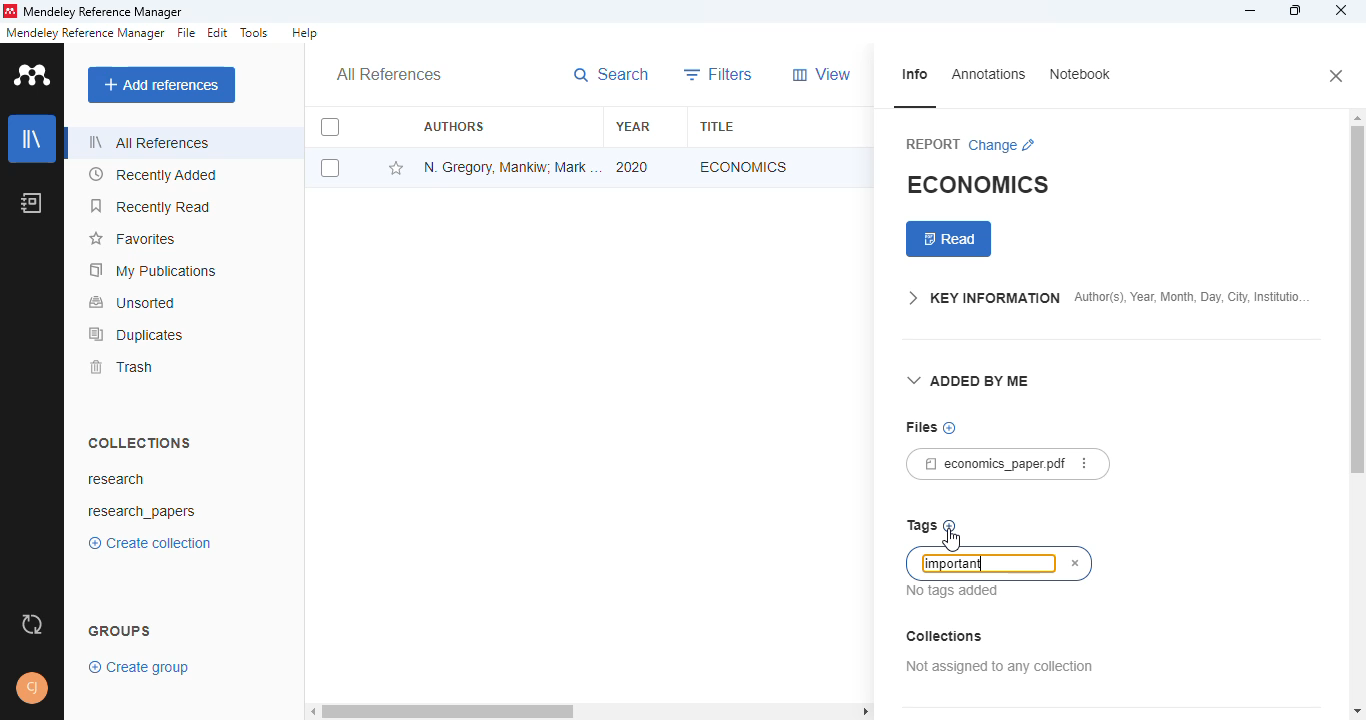 Image resolution: width=1366 pixels, height=720 pixels. I want to click on added by me, so click(969, 382).